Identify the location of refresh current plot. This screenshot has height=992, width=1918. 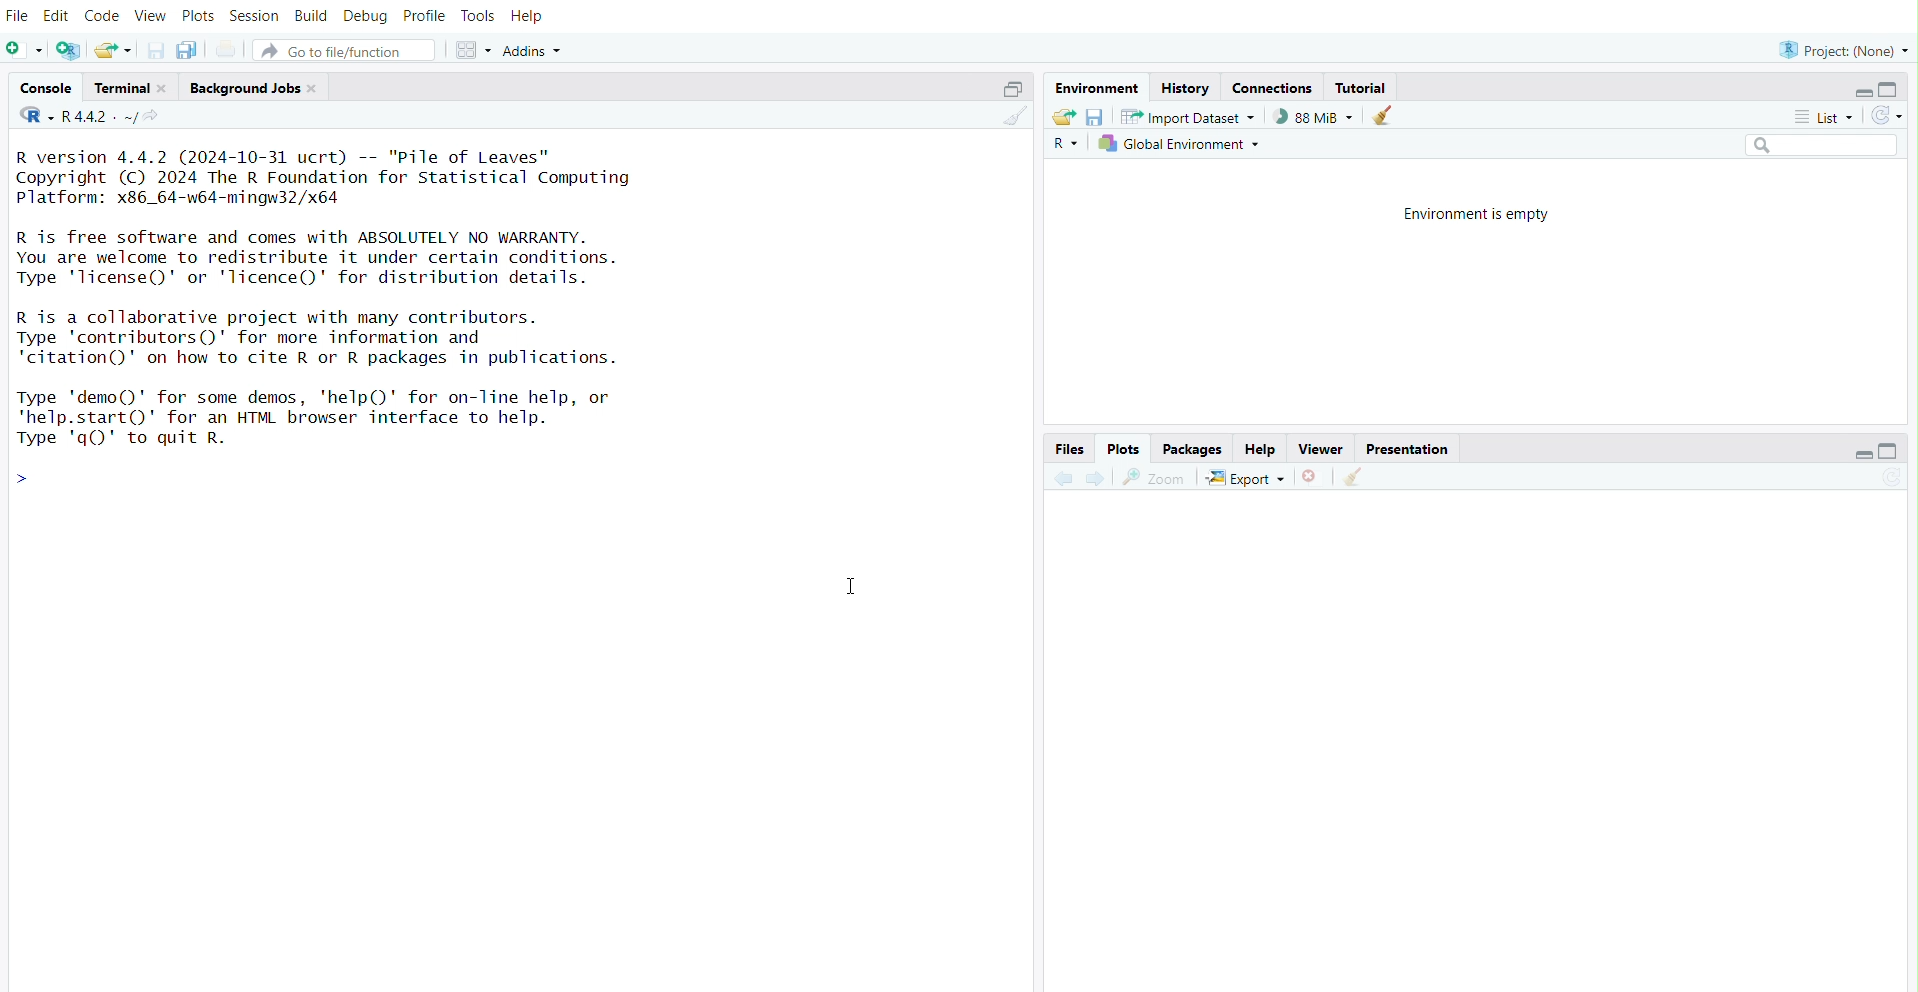
(1896, 481).